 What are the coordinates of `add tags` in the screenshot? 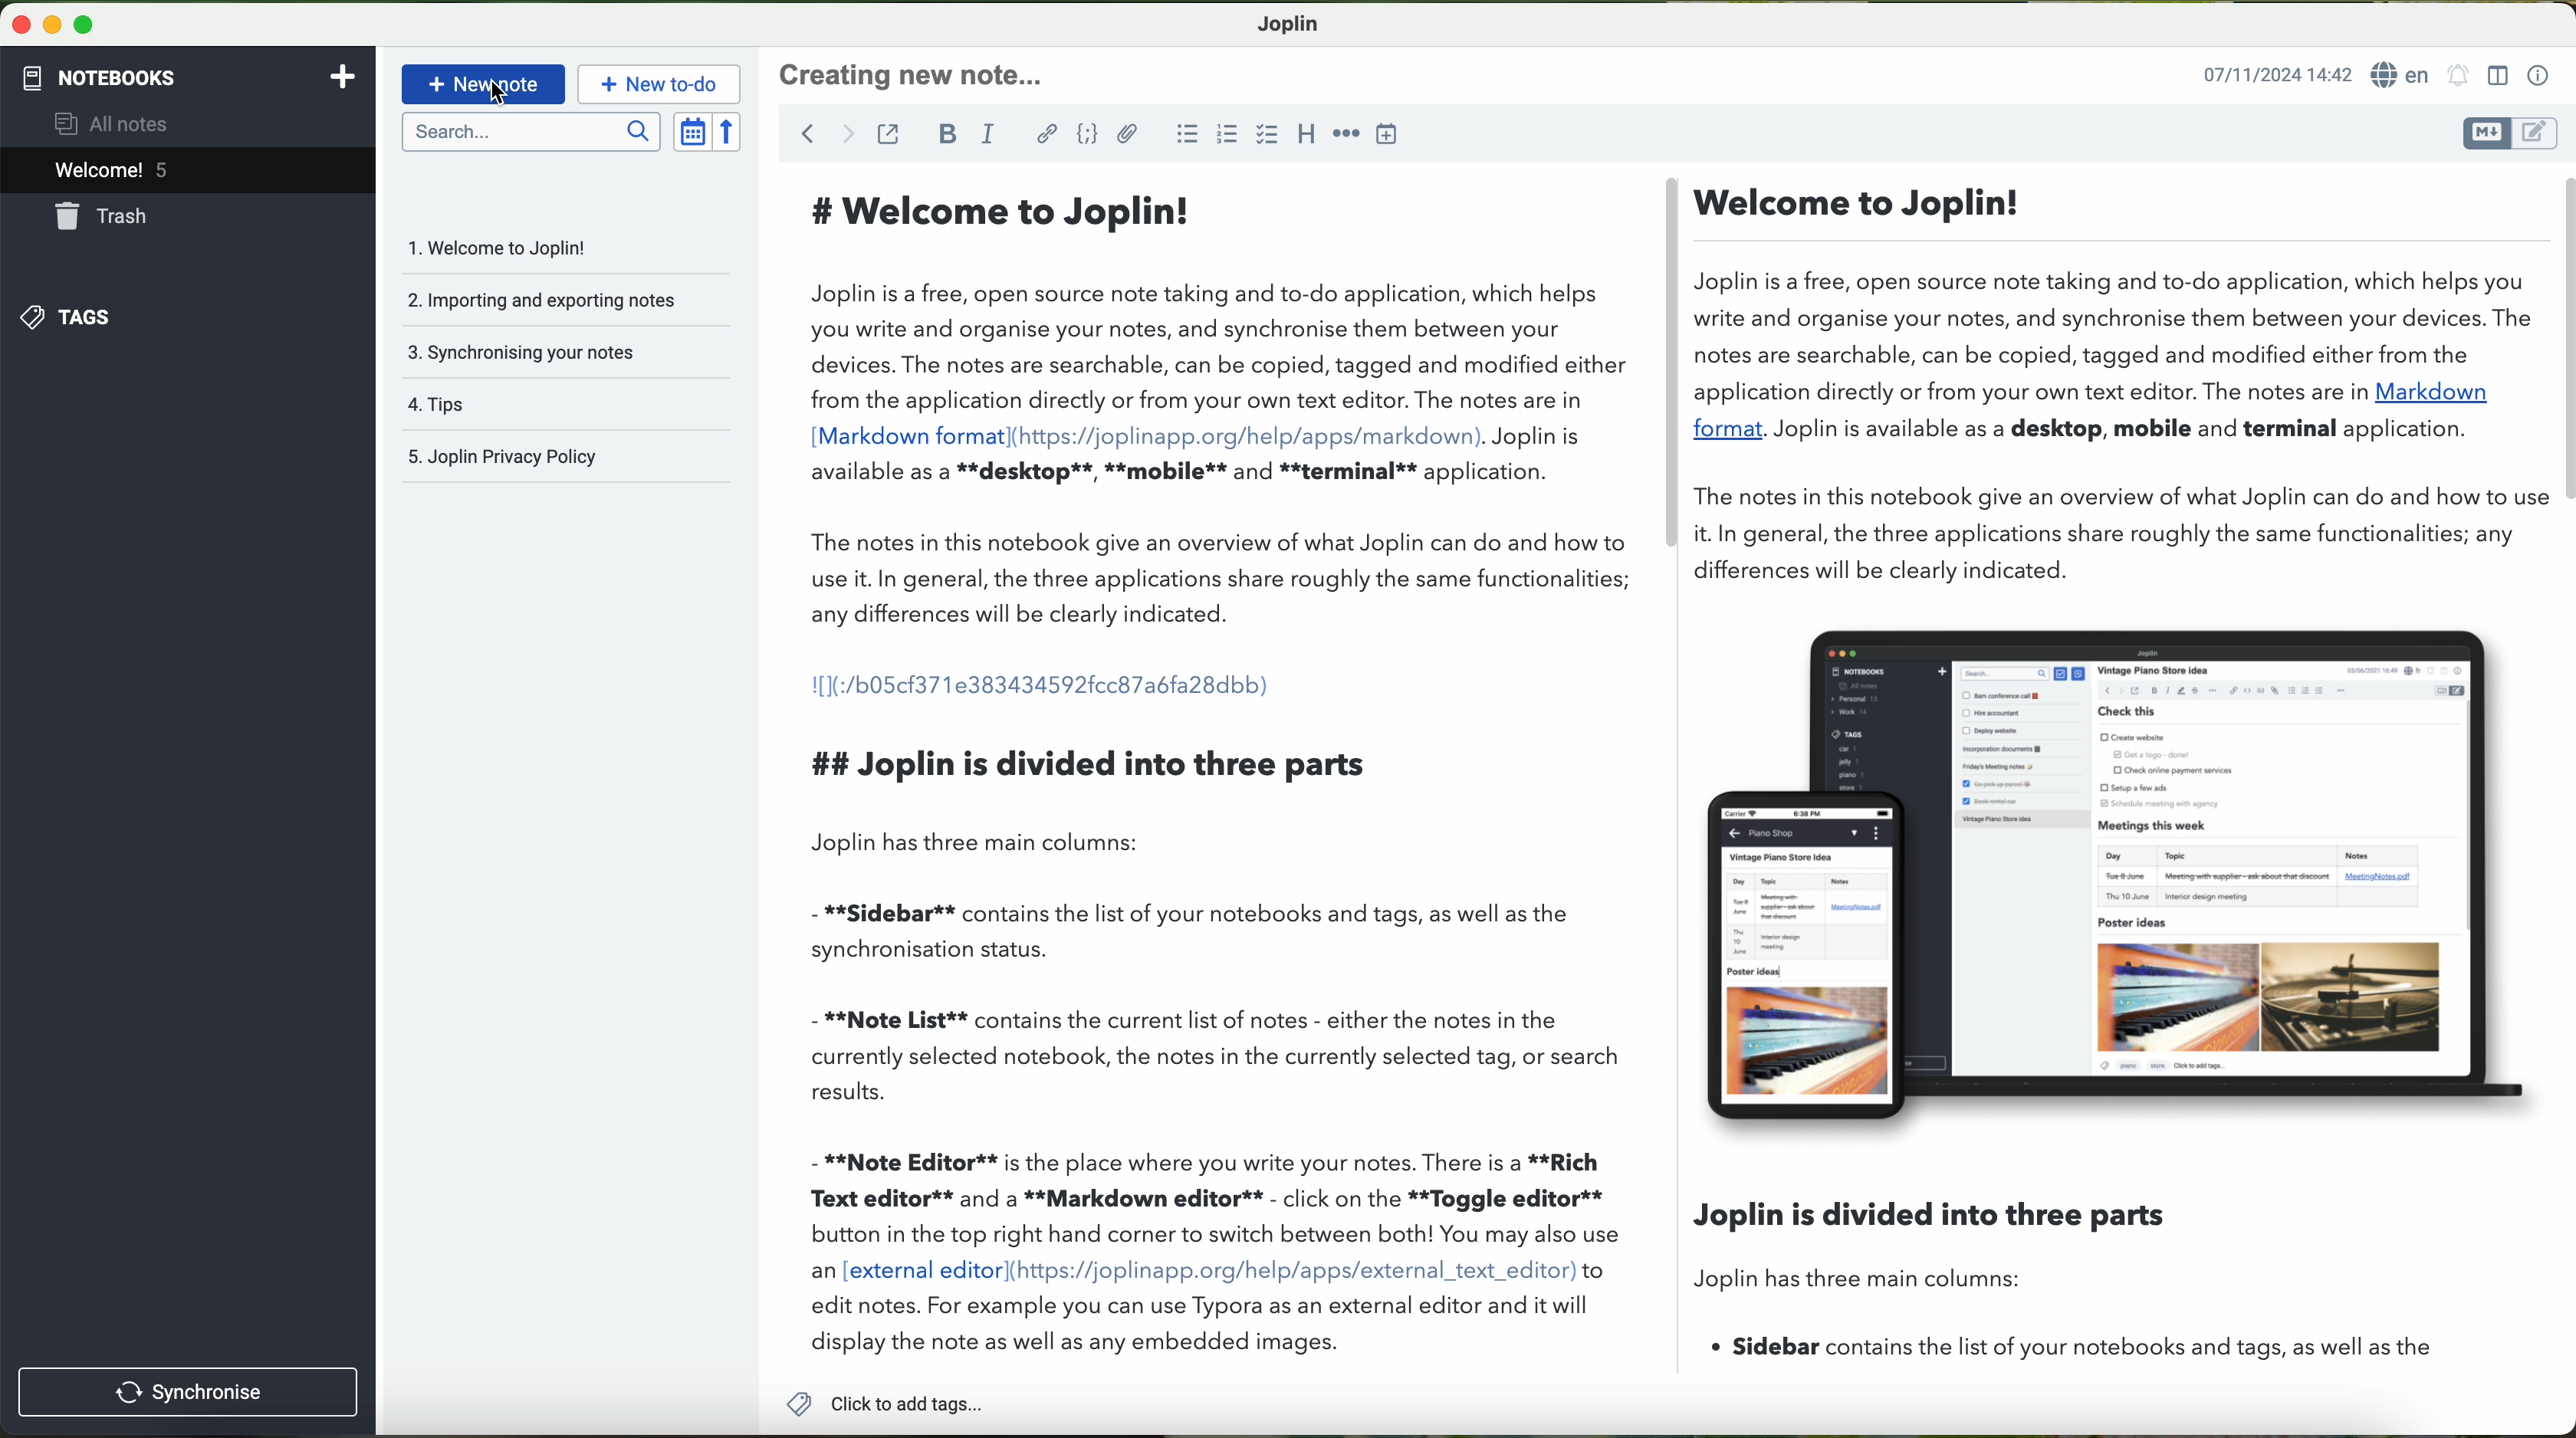 It's located at (884, 1407).